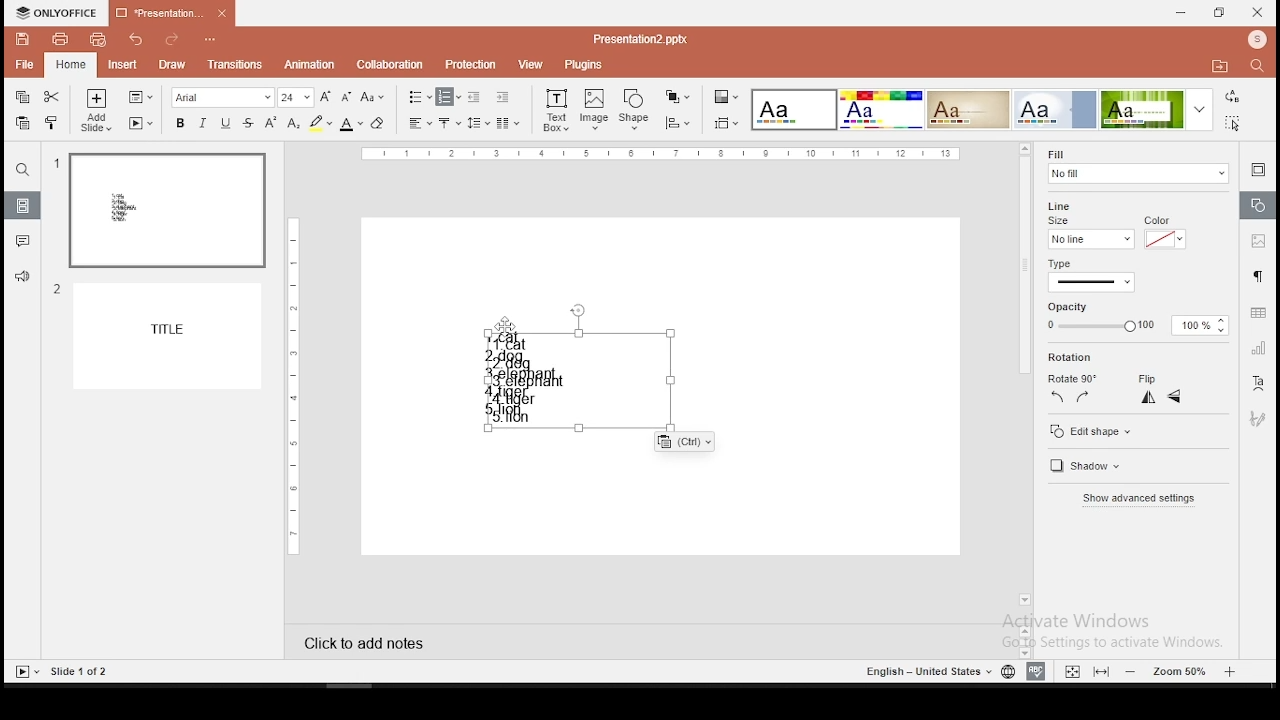  I want to click on line size, so click(1064, 212).